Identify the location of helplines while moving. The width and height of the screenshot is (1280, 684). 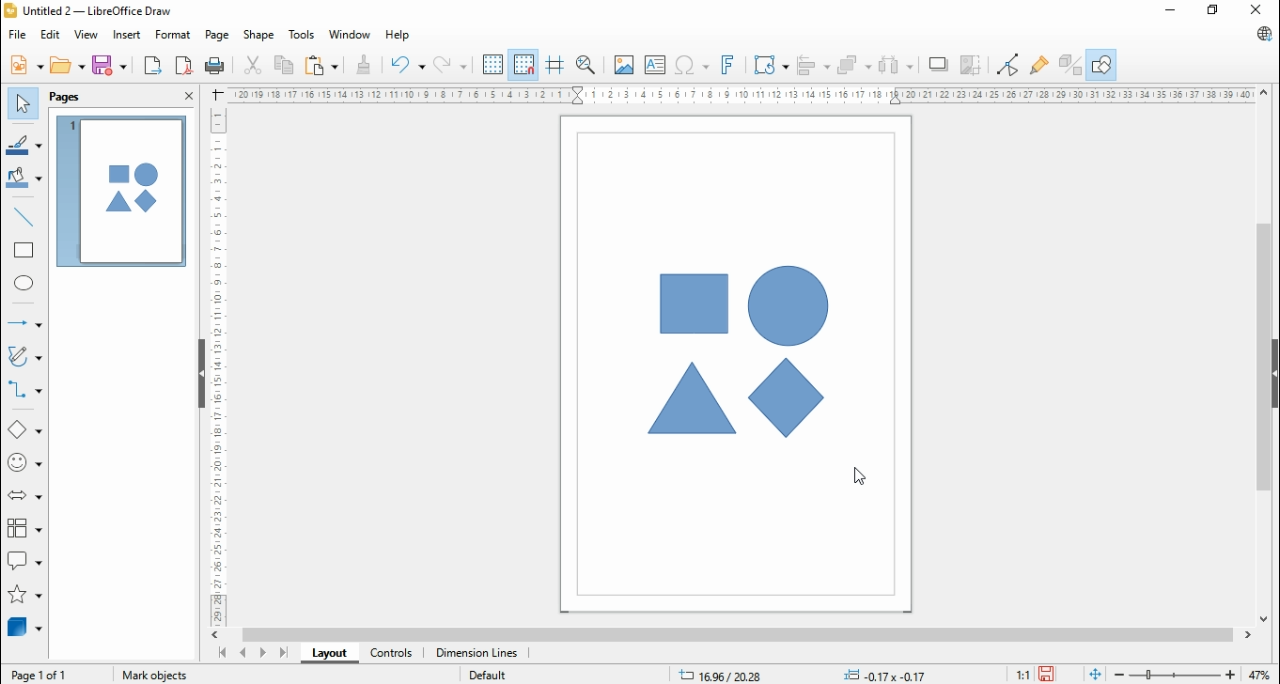
(554, 64).